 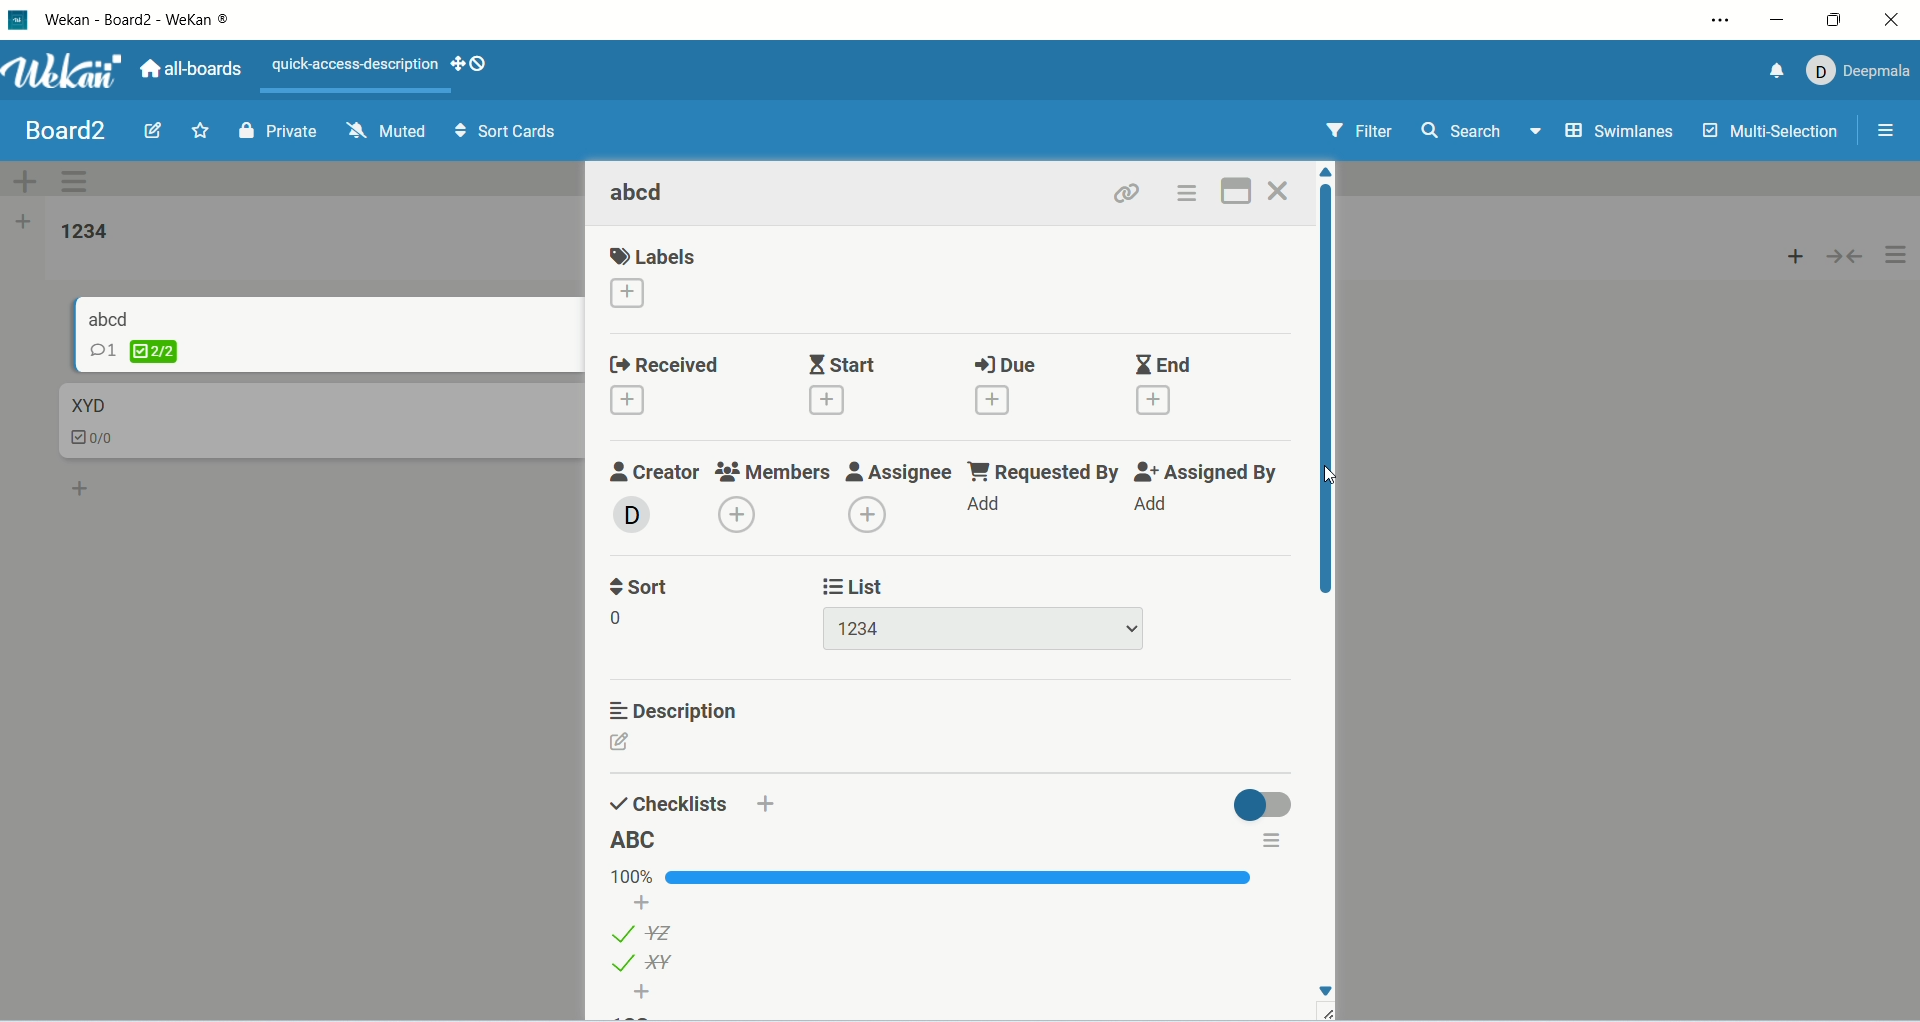 What do you see at coordinates (1720, 22) in the screenshot?
I see `settings and more` at bounding box center [1720, 22].